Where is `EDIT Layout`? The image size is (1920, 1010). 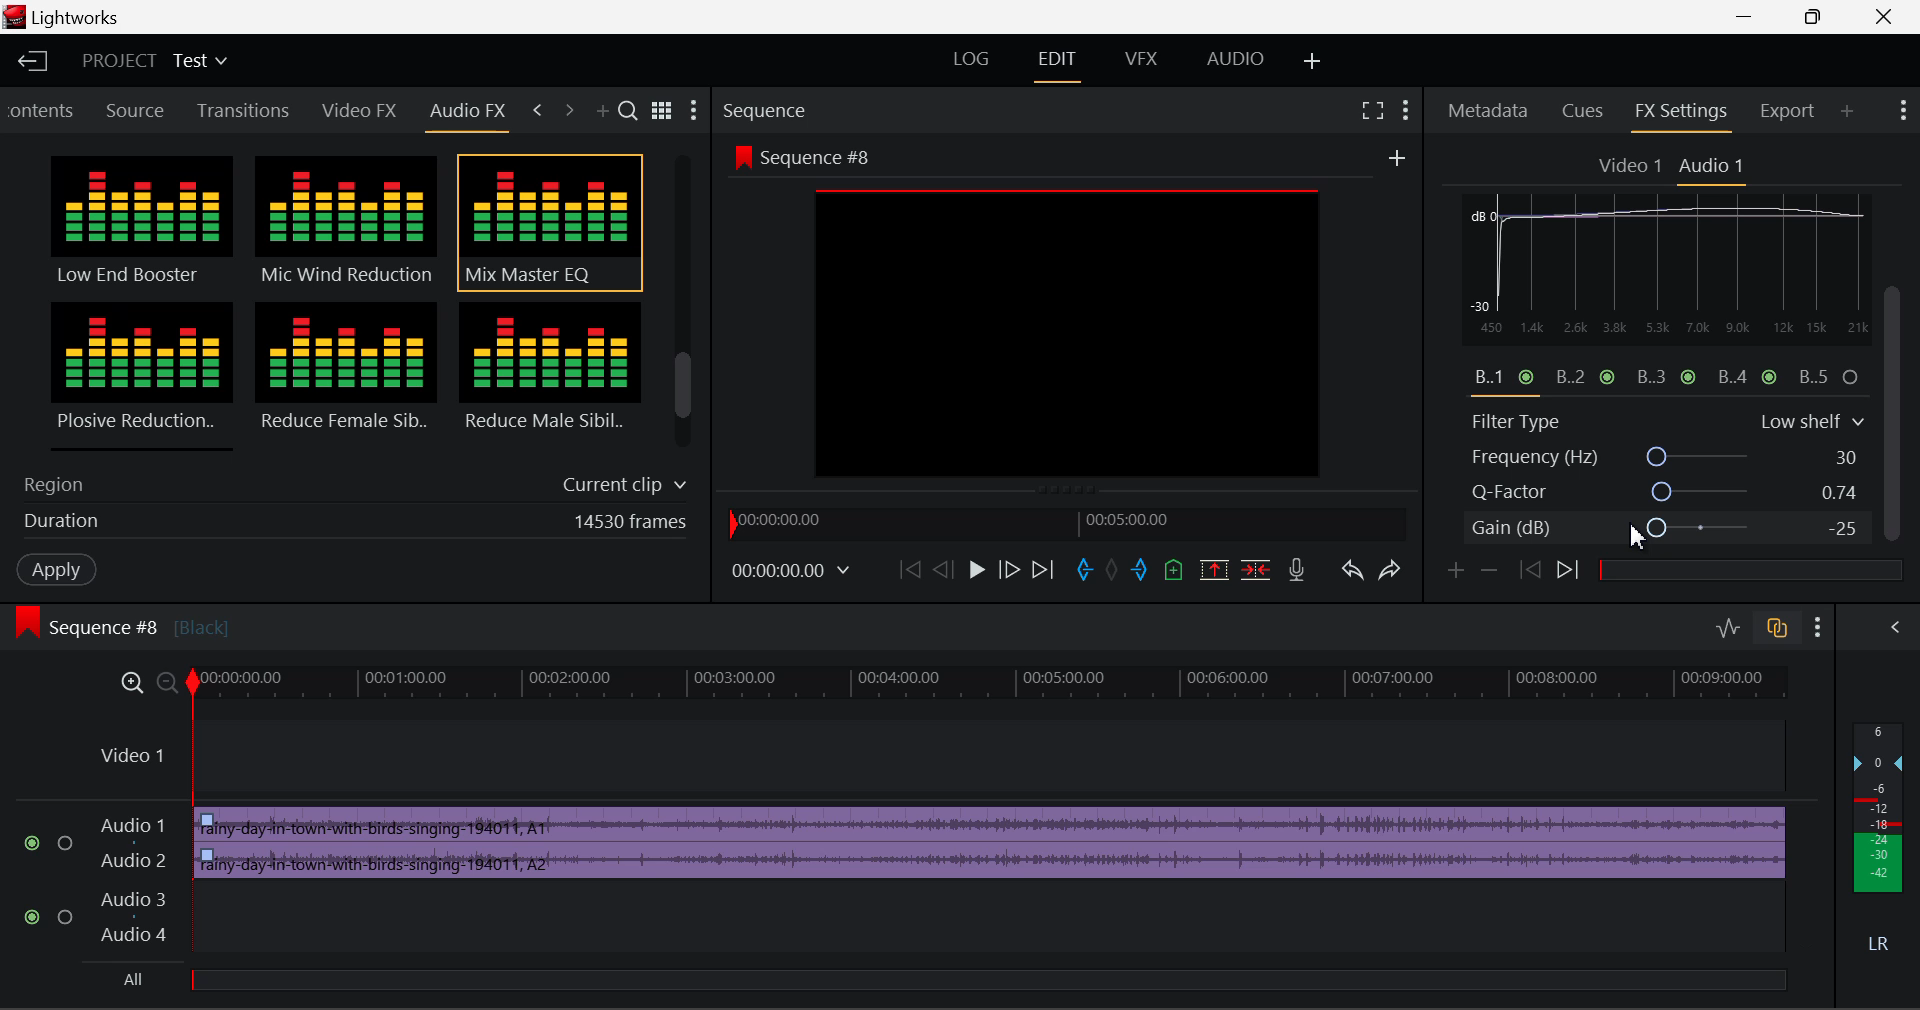
EDIT Layout is located at coordinates (1064, 65).